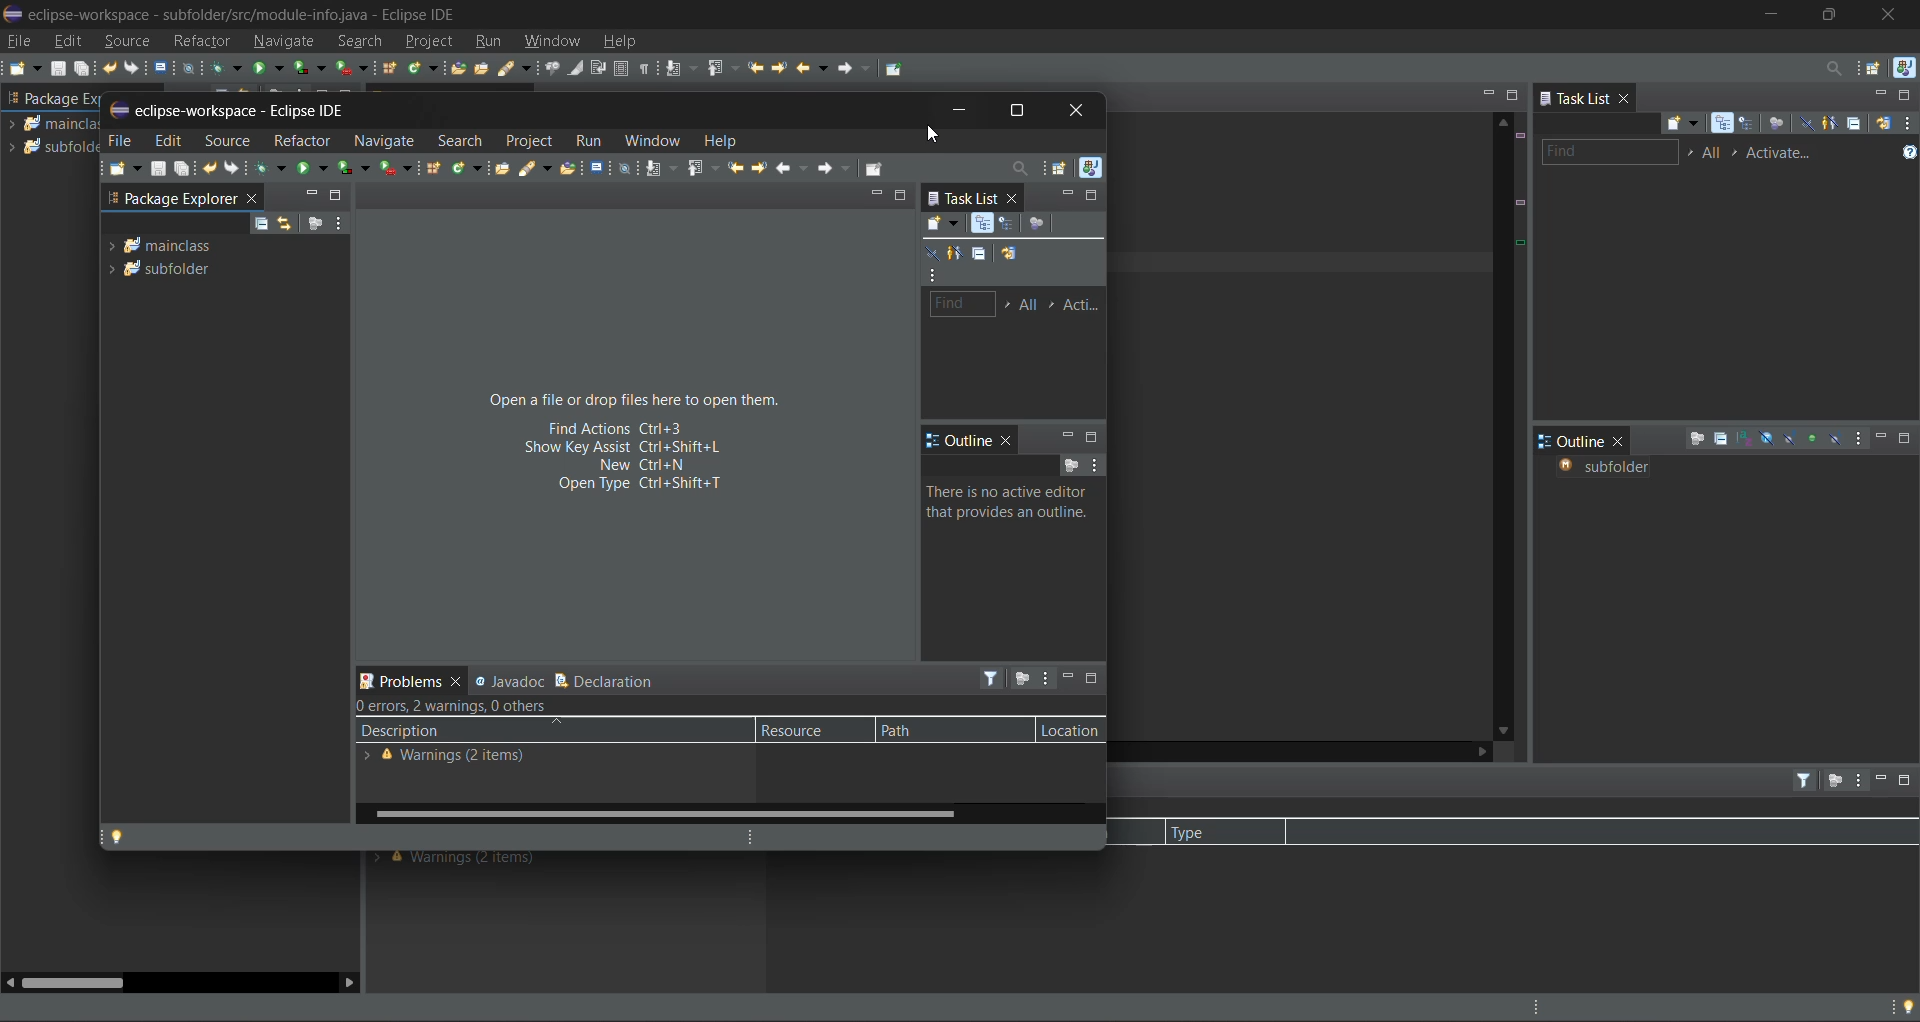 This screenshot has width=1920, height=1022. What do you see at coordinates (813, 66) in the screenshot?
I see `back` at bounding box center [813, 66].